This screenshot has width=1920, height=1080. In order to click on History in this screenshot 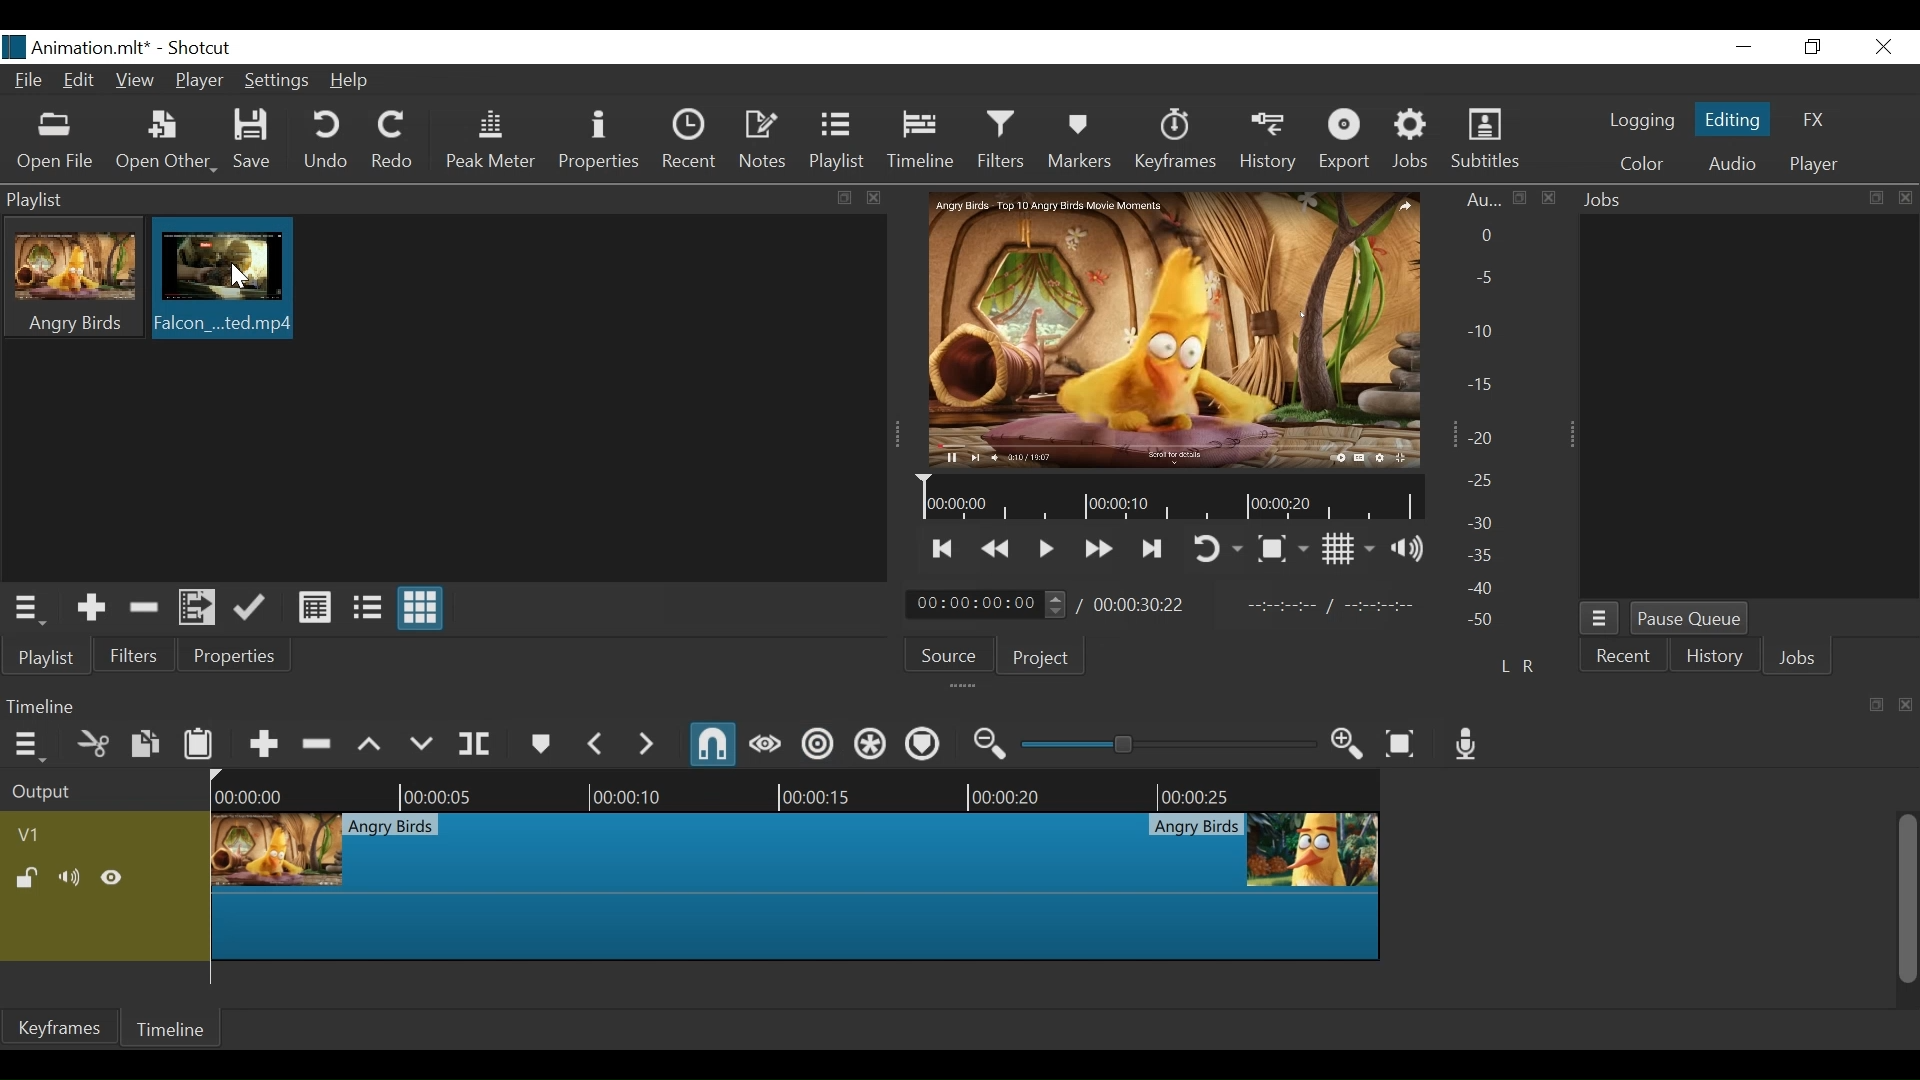, I will do `click(1715, 658)`.